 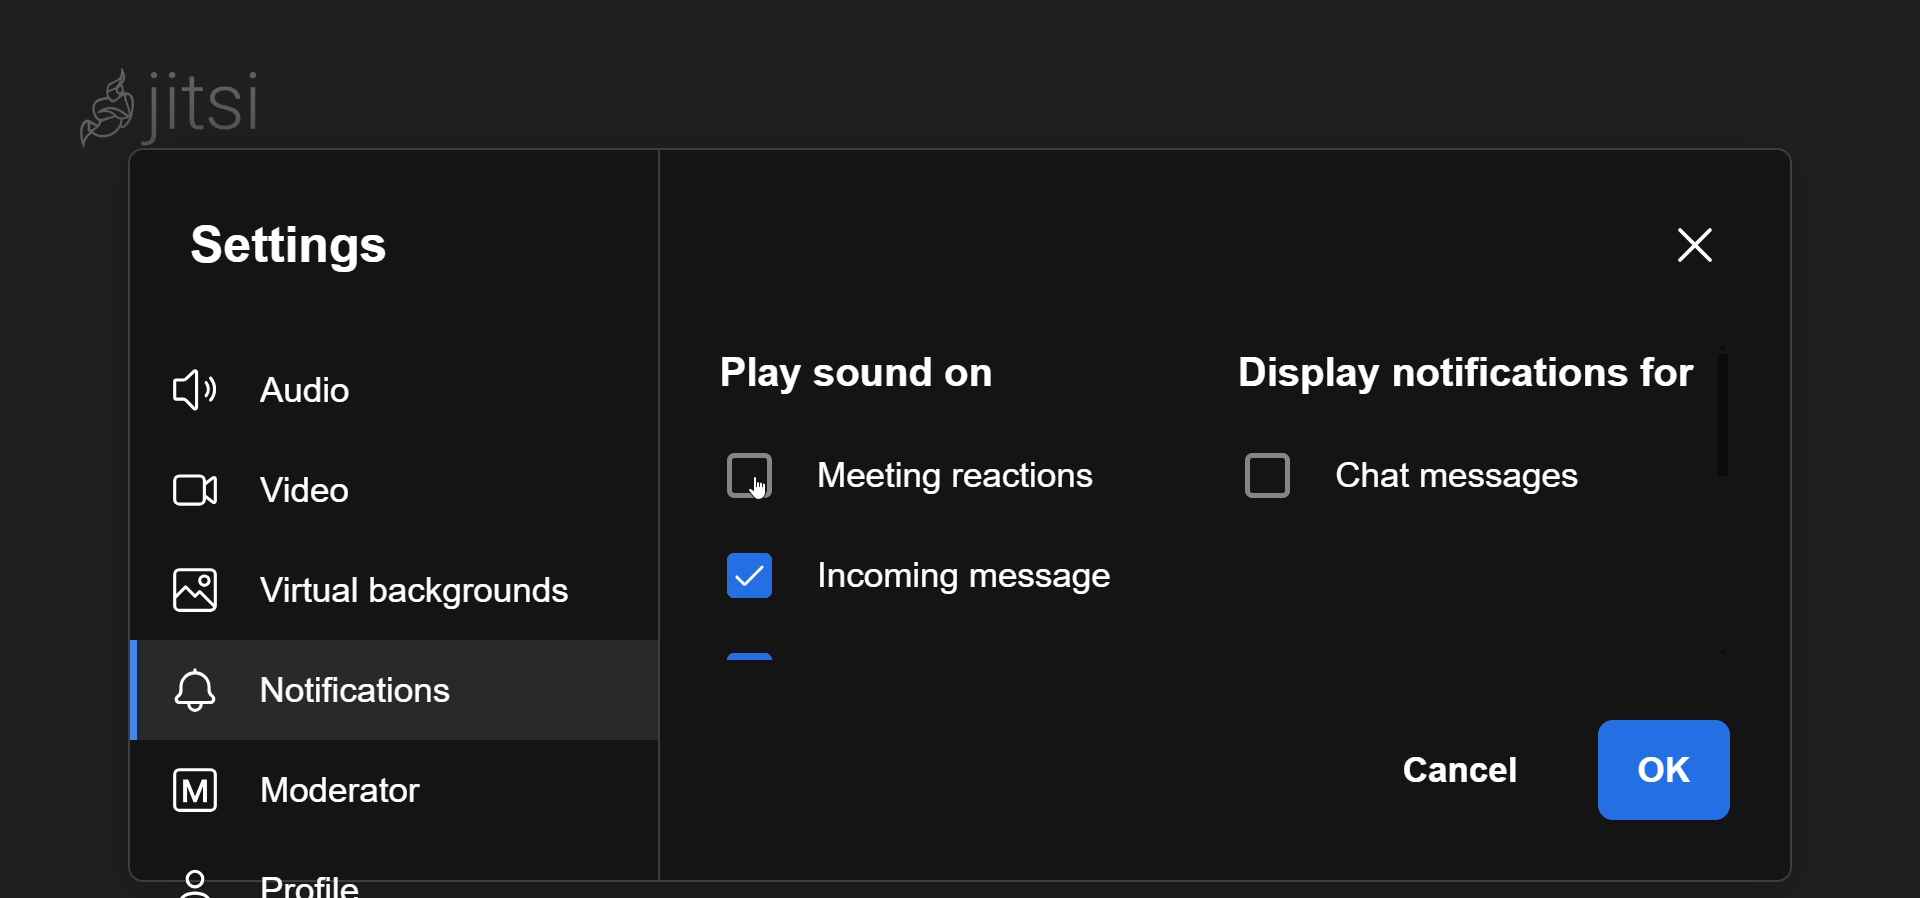 What do you see at coordinates (307, 879) in the screenshot?
I see `profile` at bounding box center [307, 879].